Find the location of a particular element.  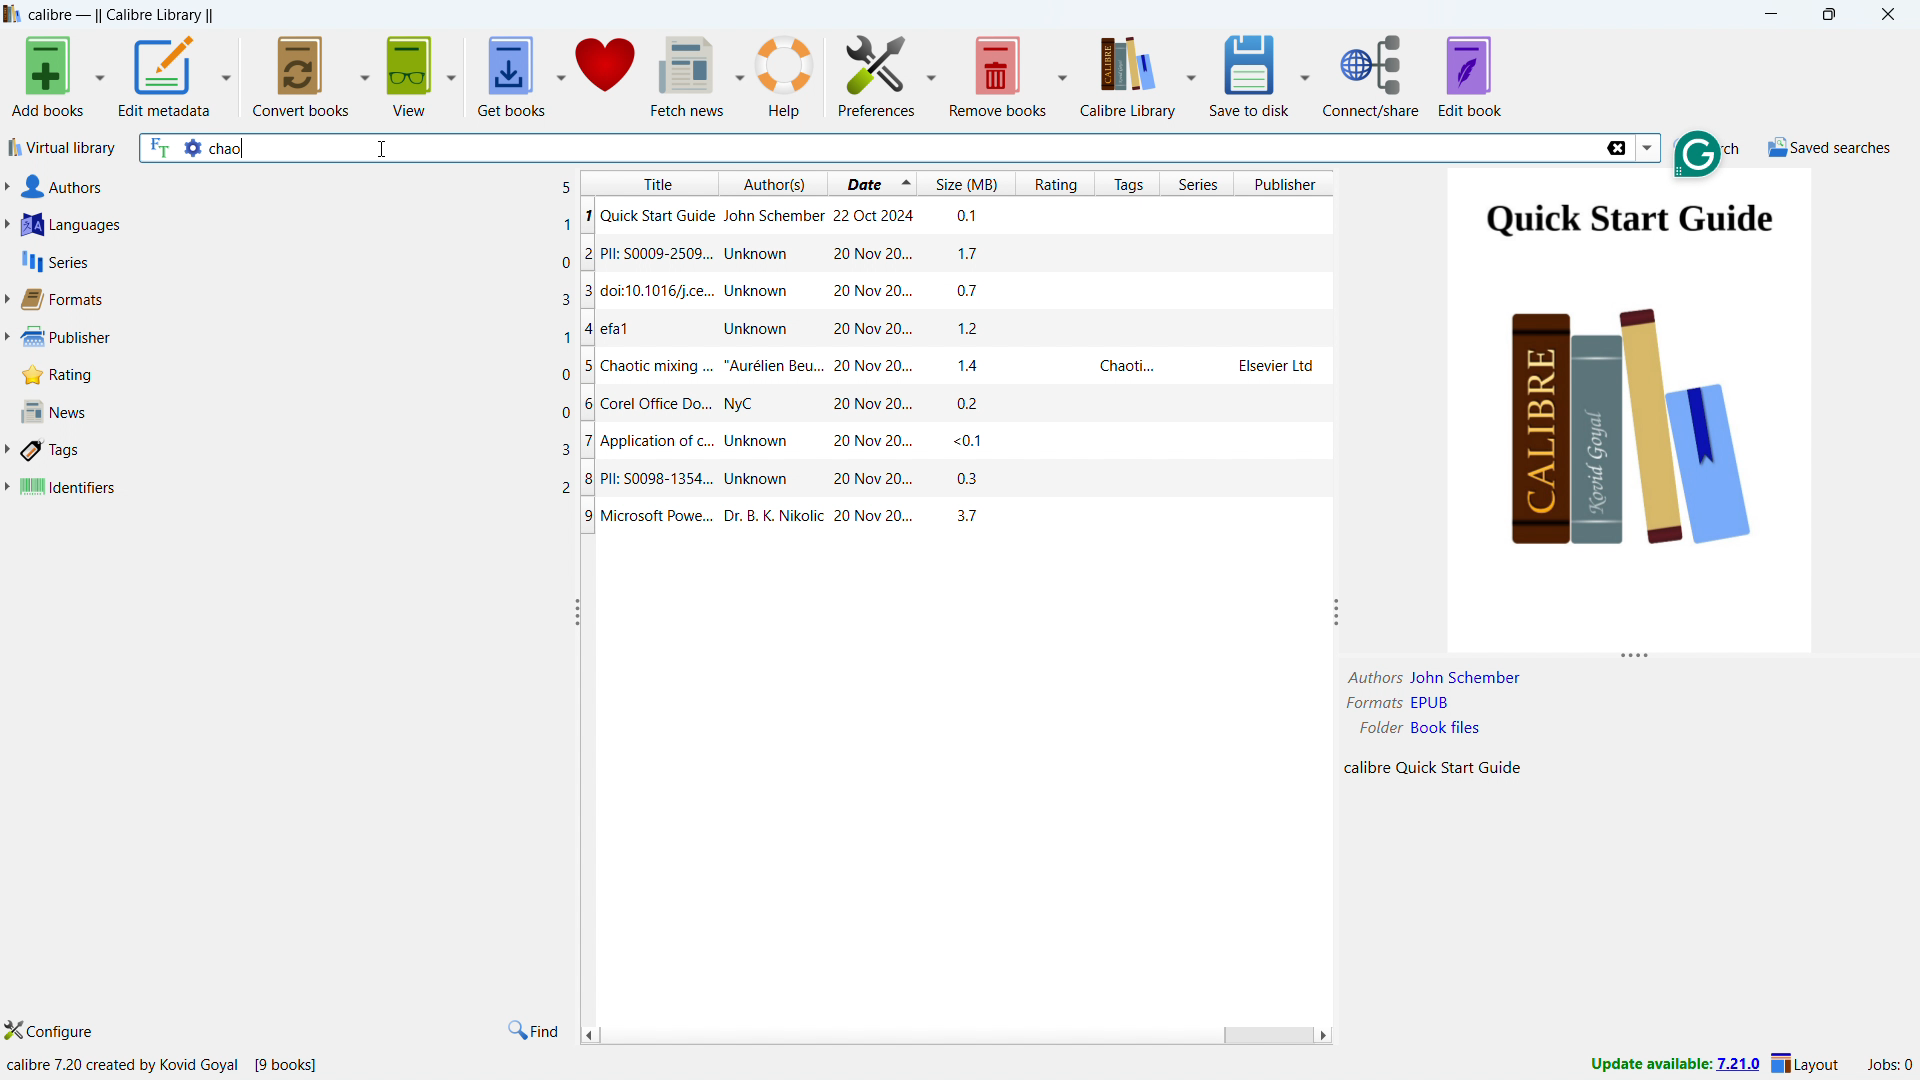

Author is located at coordinates (1373, 676).